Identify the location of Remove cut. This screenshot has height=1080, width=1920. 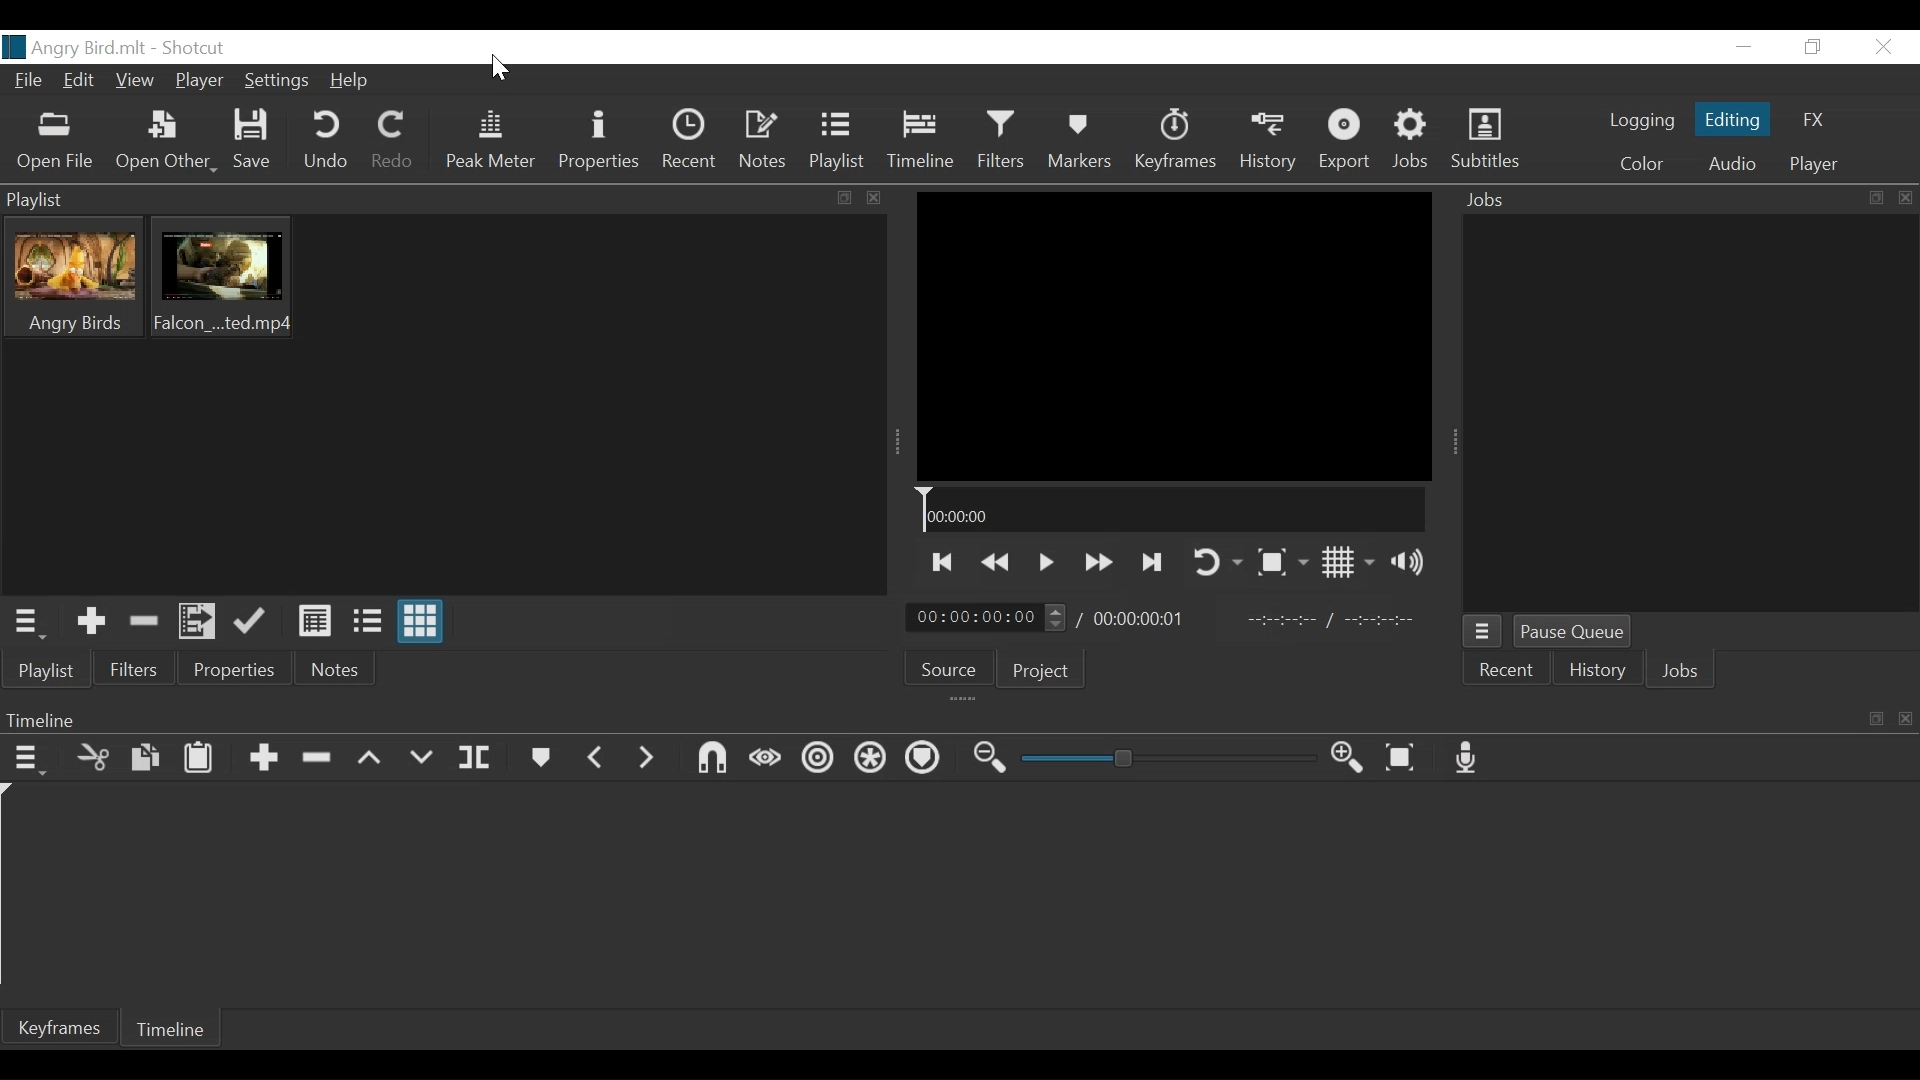
(145, 621).